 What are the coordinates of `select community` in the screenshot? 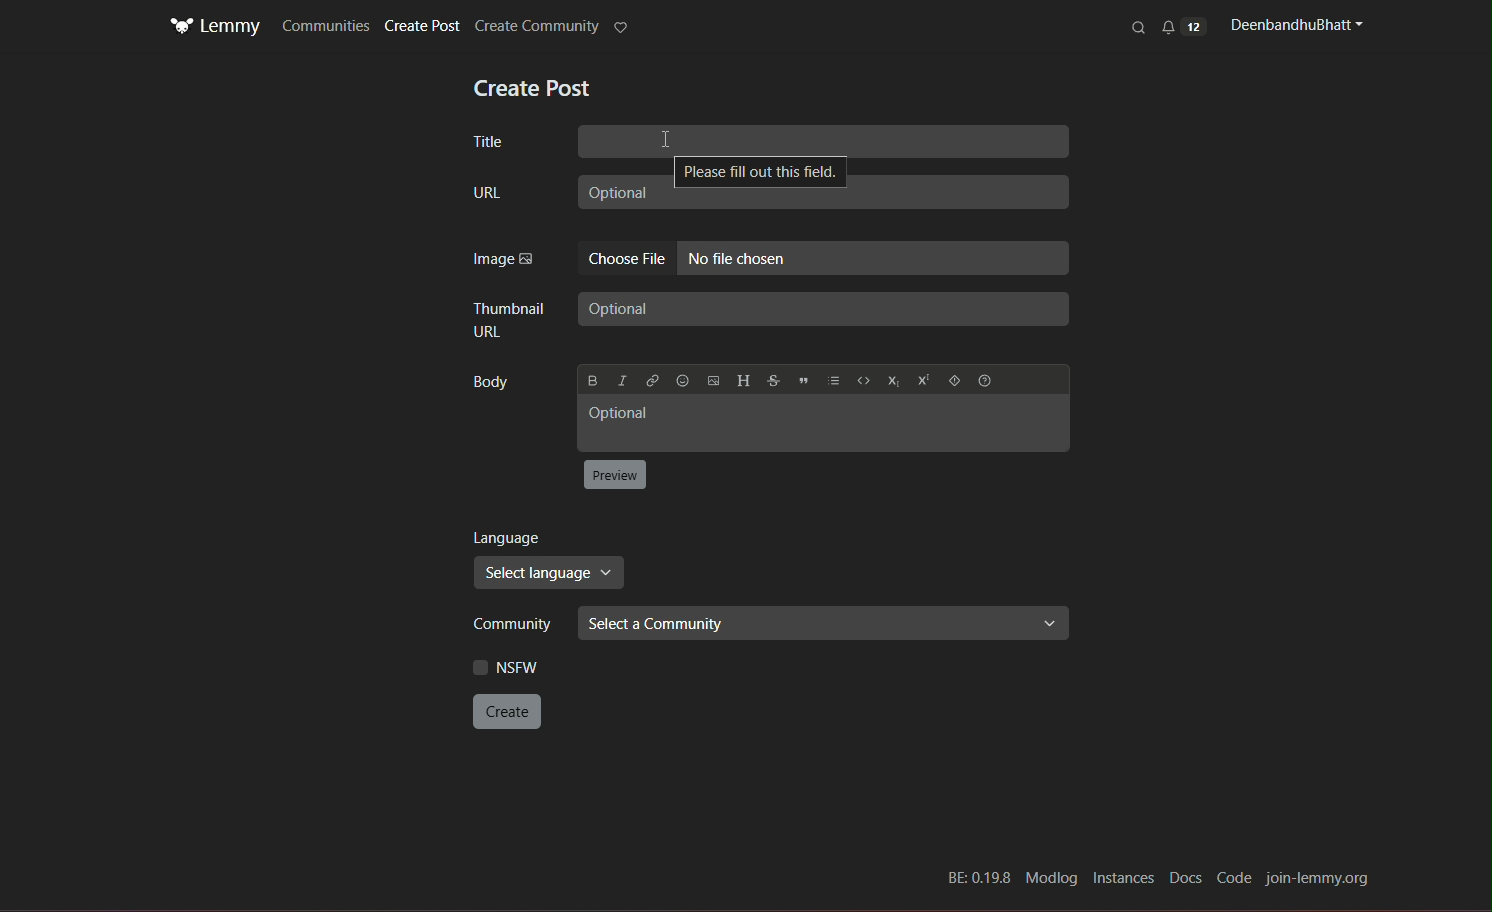 It's located at (824, 622).